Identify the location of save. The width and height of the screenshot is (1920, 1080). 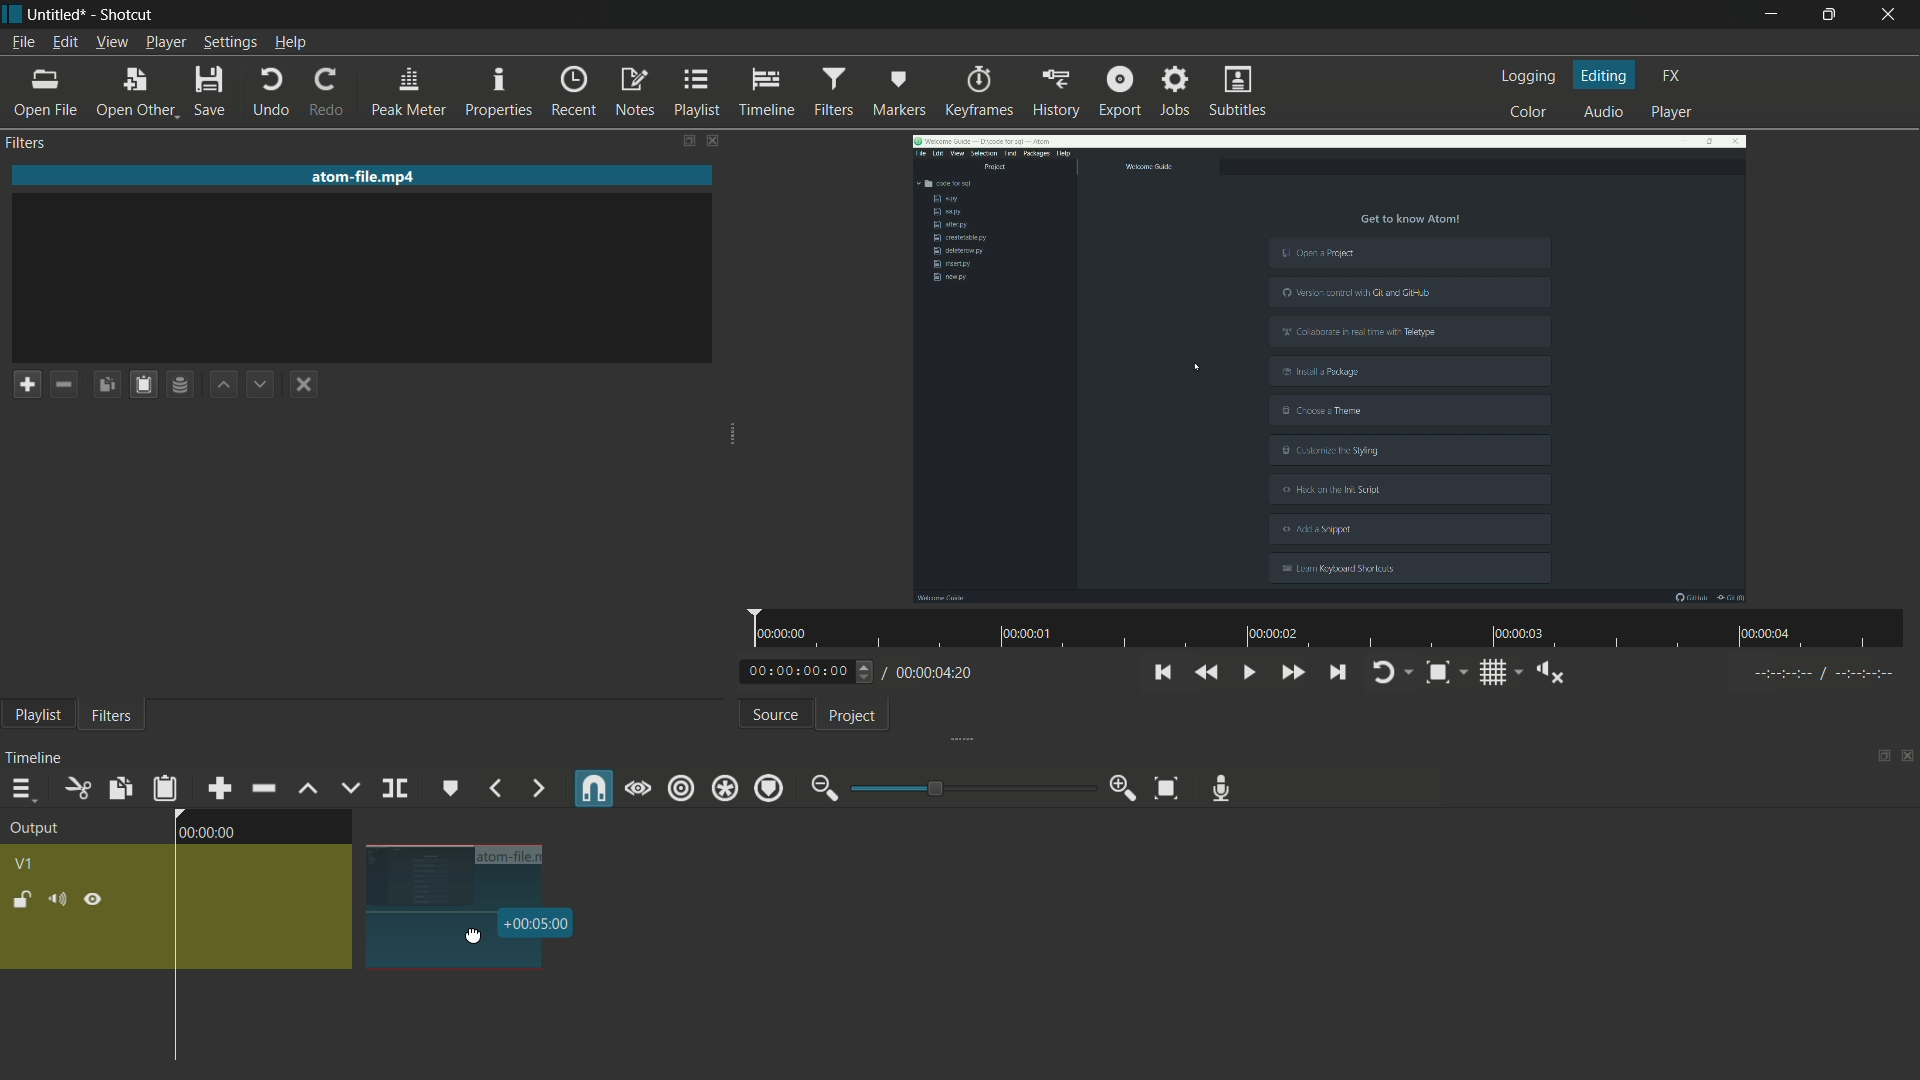
(212, 93).